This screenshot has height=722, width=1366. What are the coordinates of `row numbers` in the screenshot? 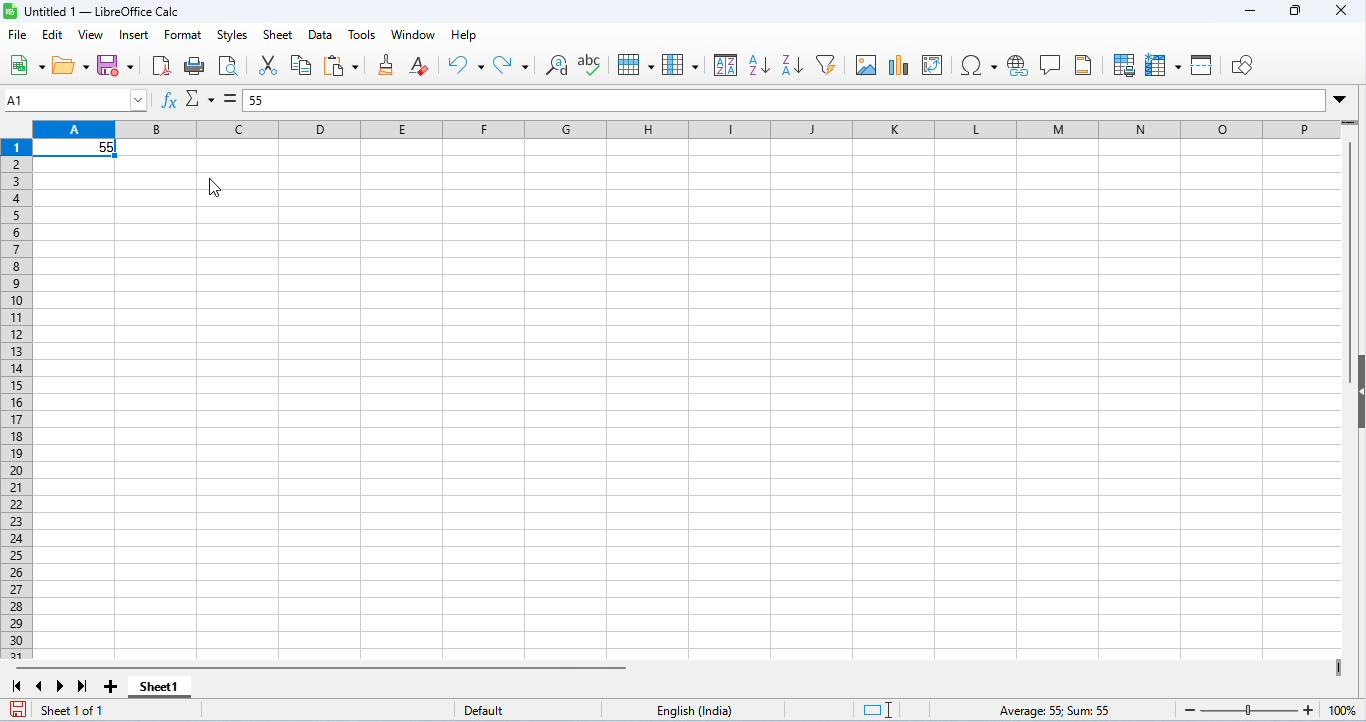 It's located at (19, 402).